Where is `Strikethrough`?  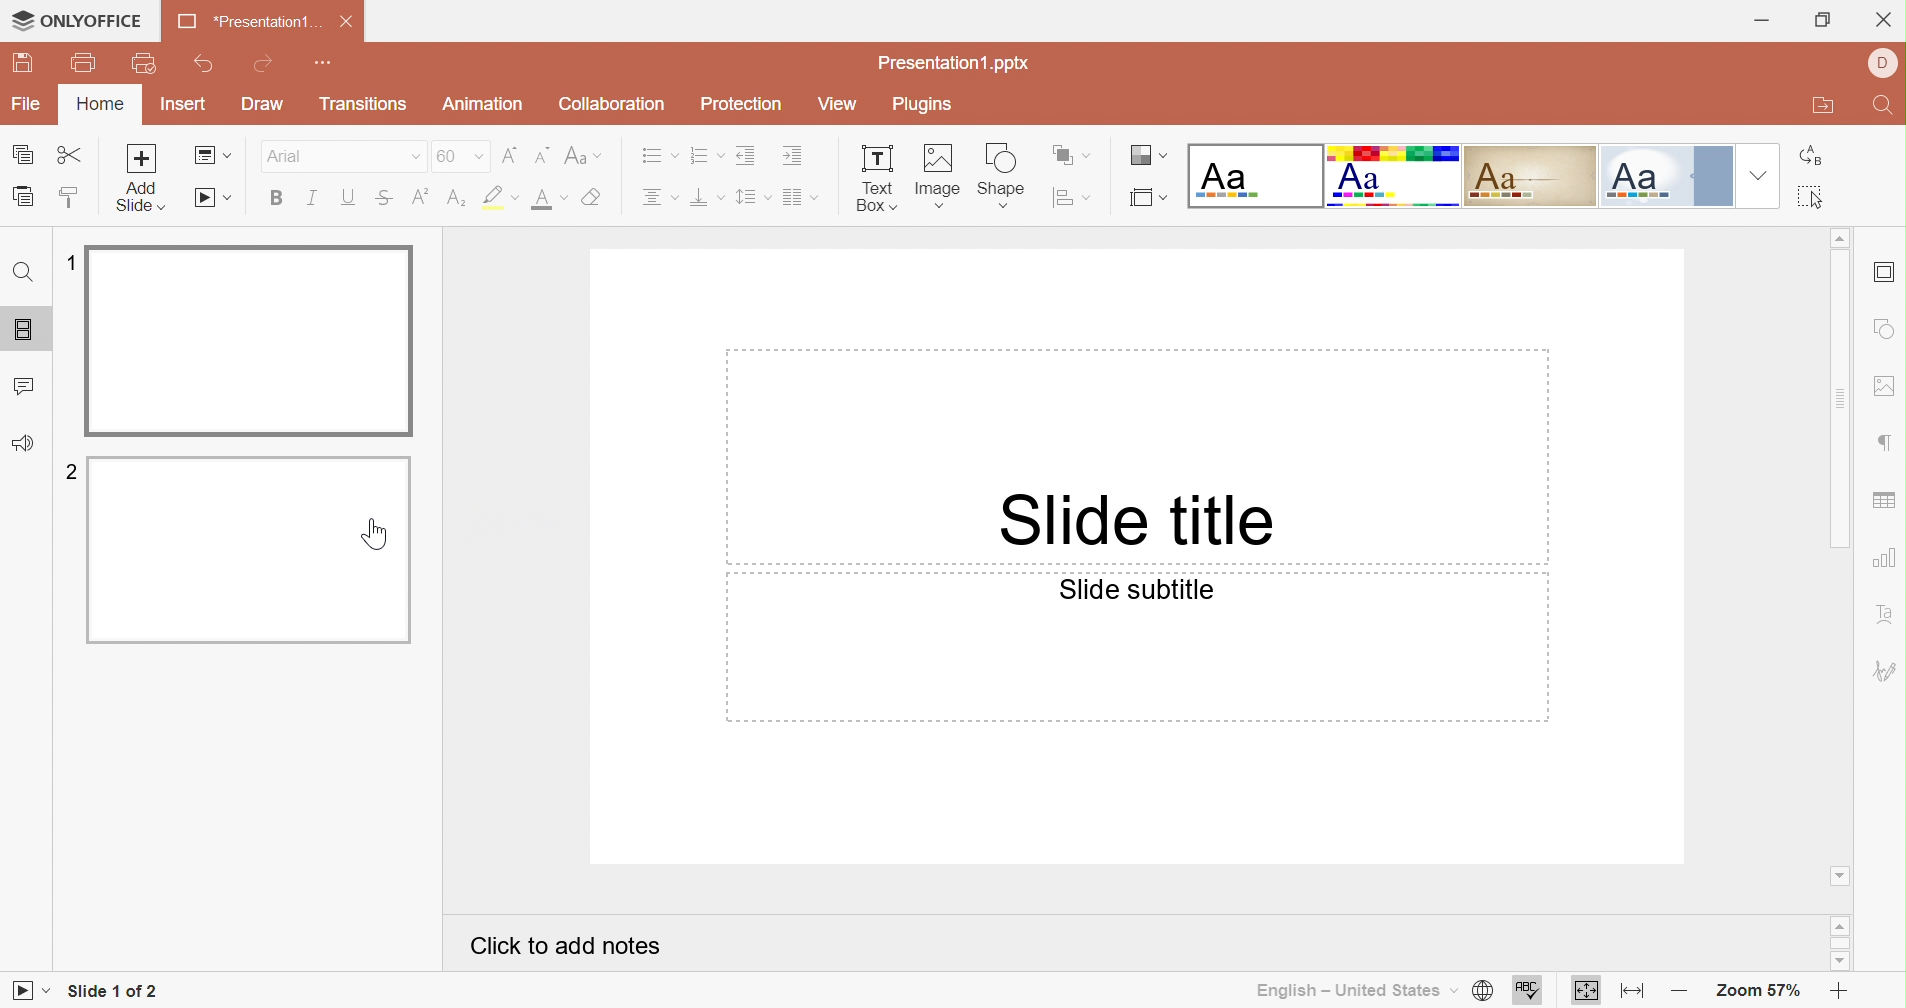
Strikethrough is located at coordinates (384, 199).